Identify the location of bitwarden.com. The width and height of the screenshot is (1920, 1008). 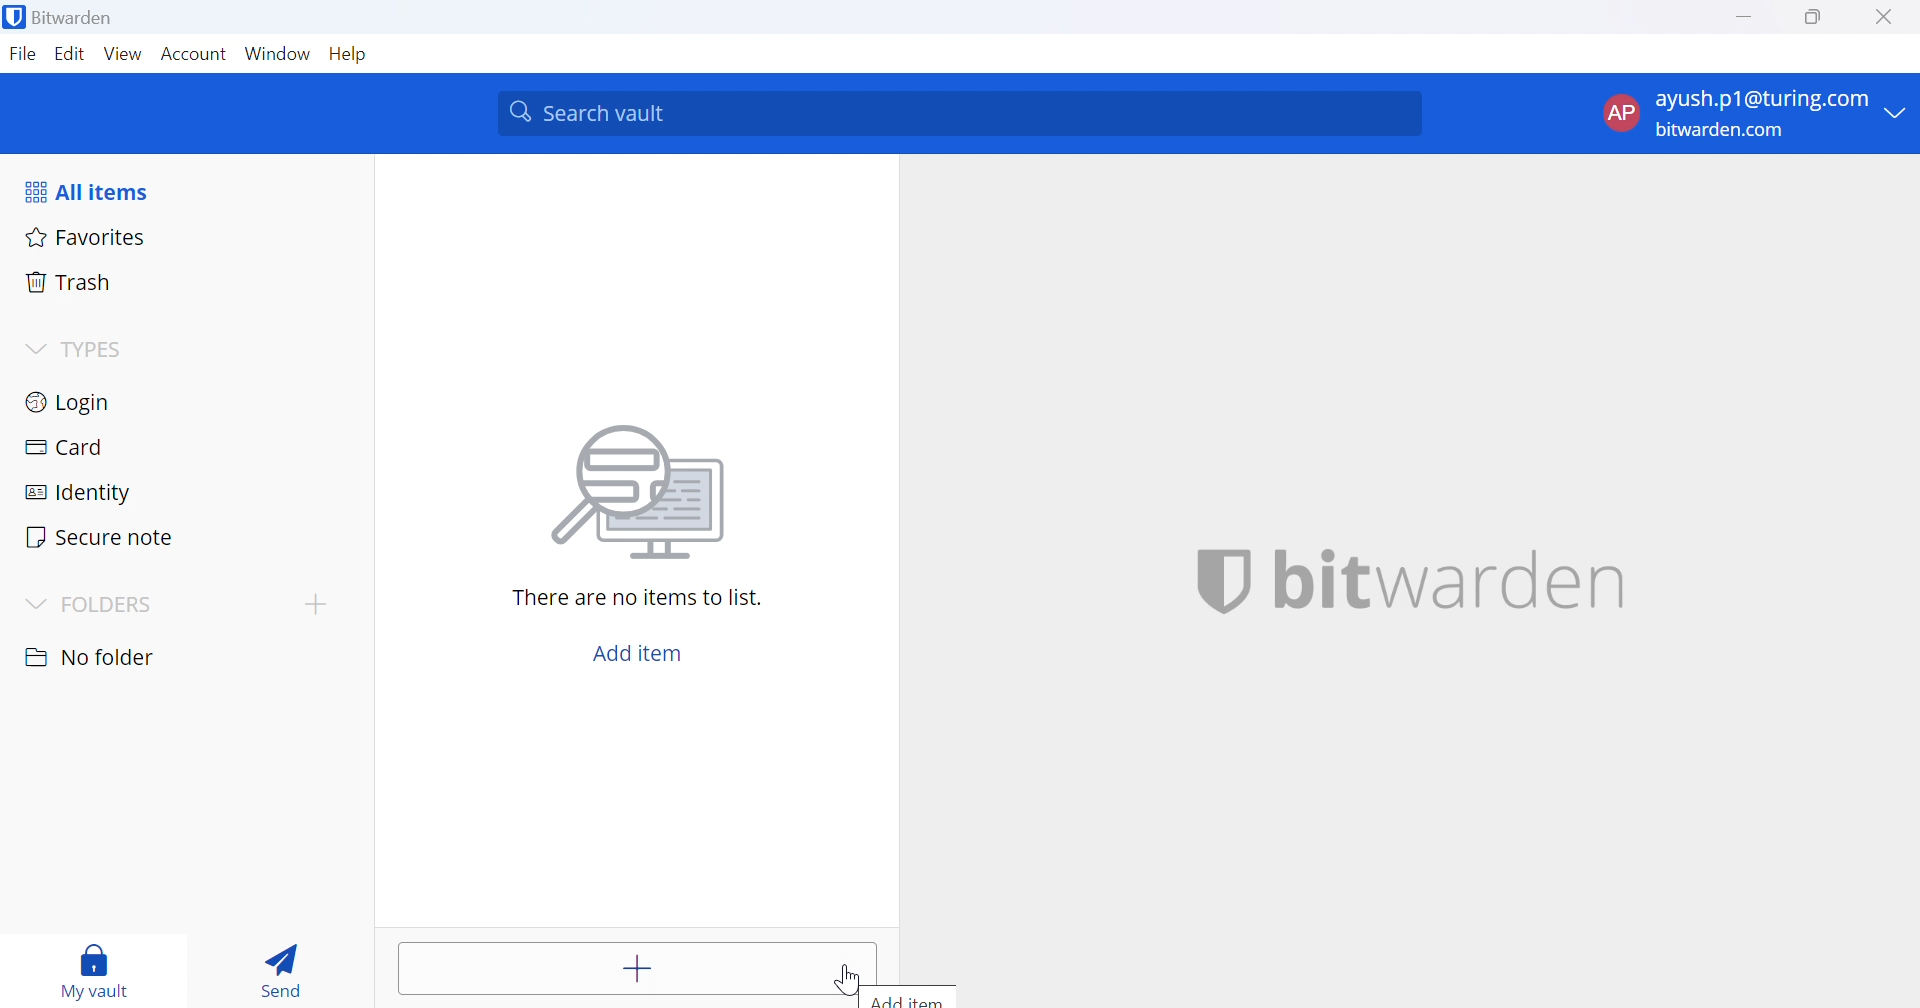
(1720, 129).